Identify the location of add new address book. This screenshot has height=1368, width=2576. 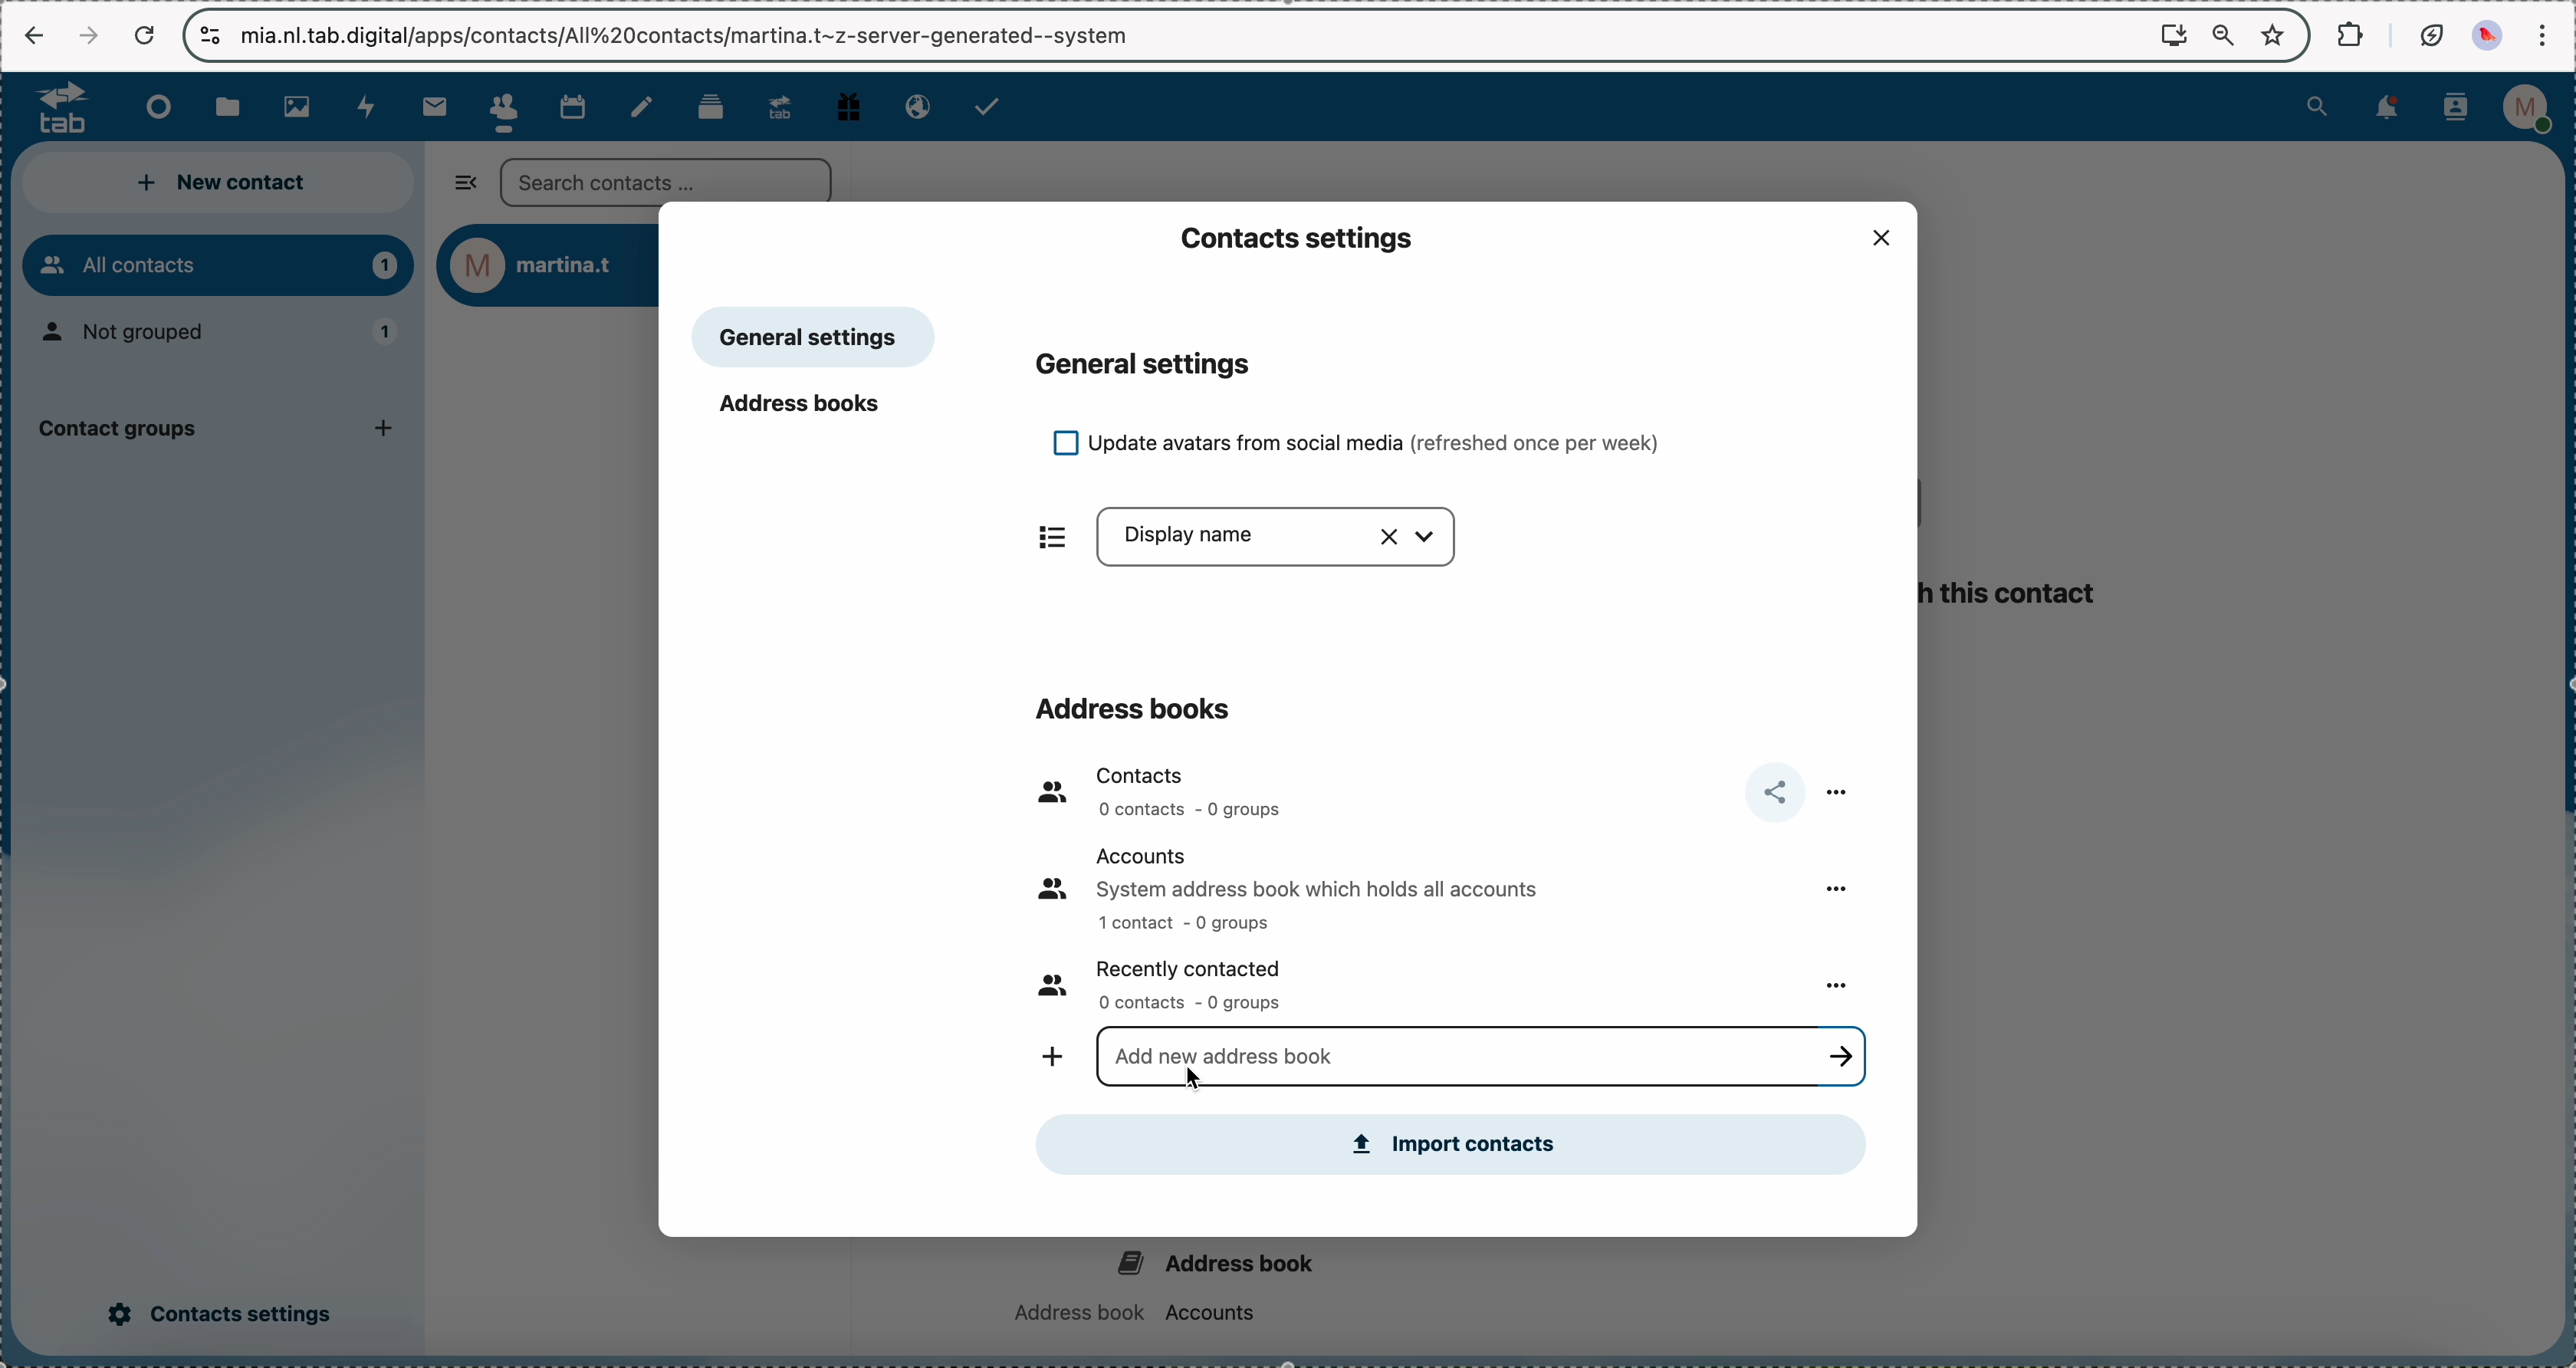
(1047, 1060).